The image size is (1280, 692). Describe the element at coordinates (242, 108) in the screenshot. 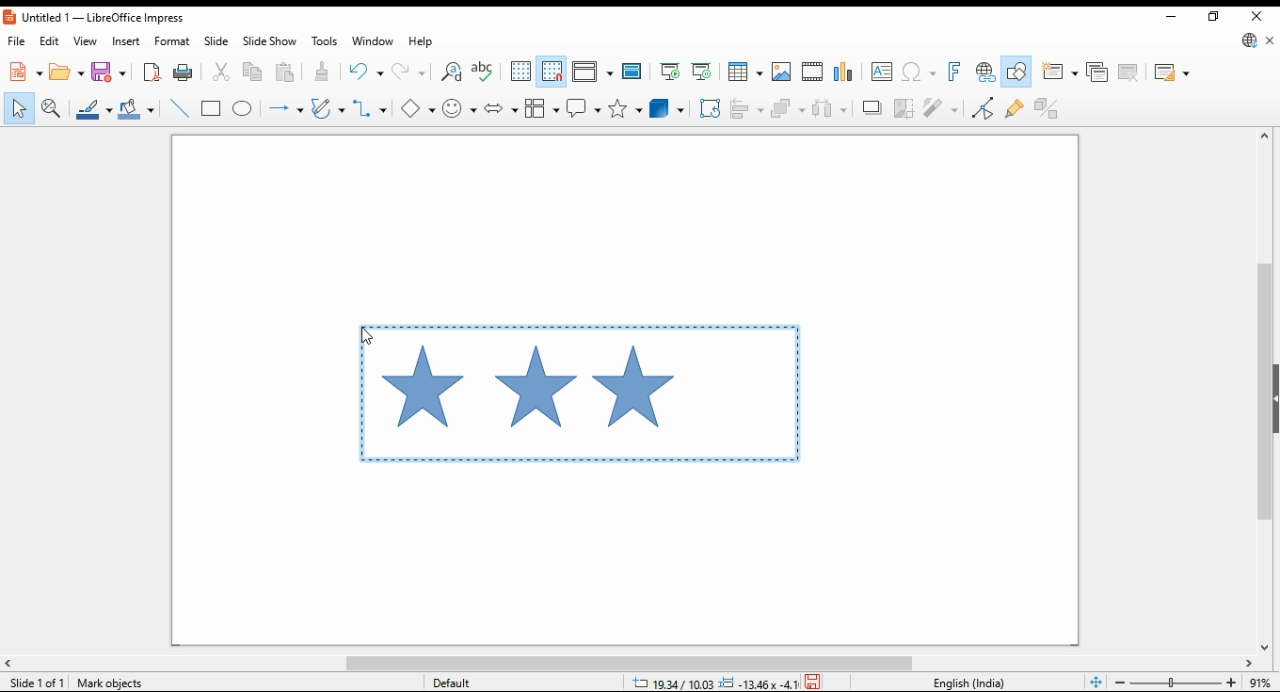

I see `ellipse` at that location.